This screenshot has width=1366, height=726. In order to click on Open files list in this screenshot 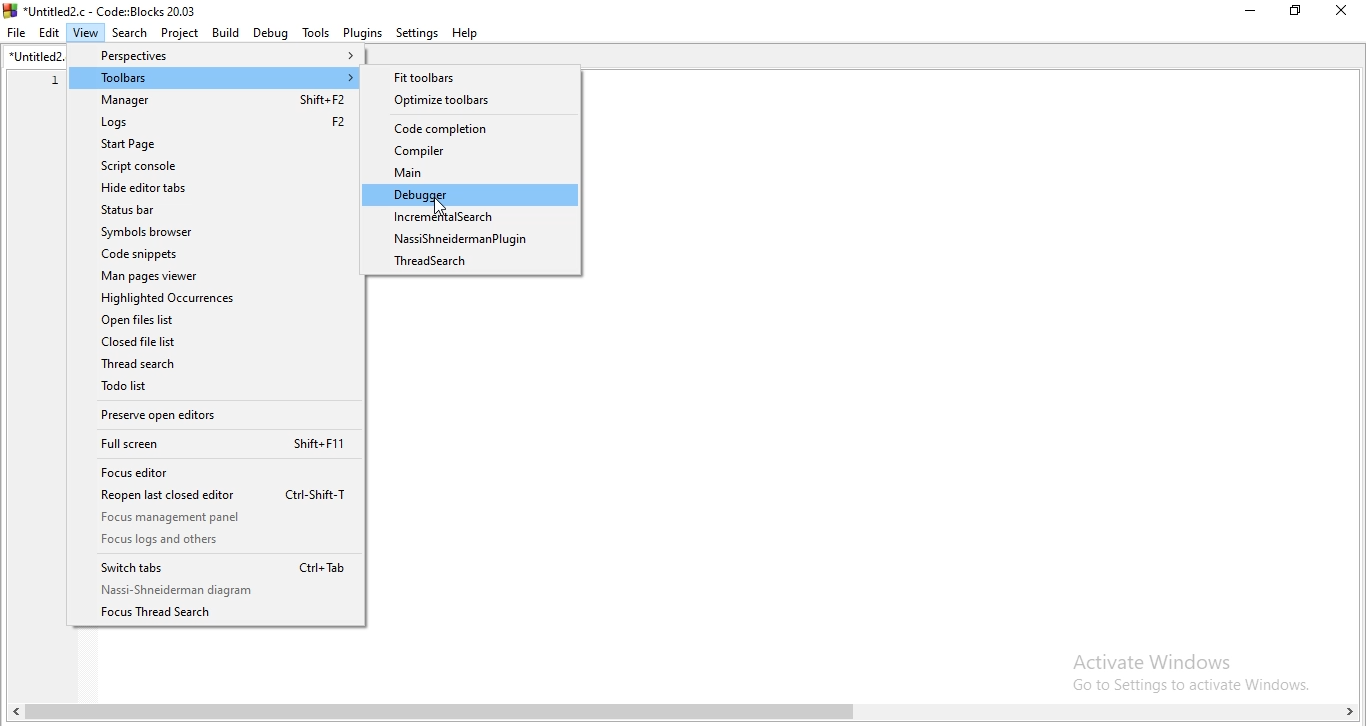, I will do `click(207, 323)`.